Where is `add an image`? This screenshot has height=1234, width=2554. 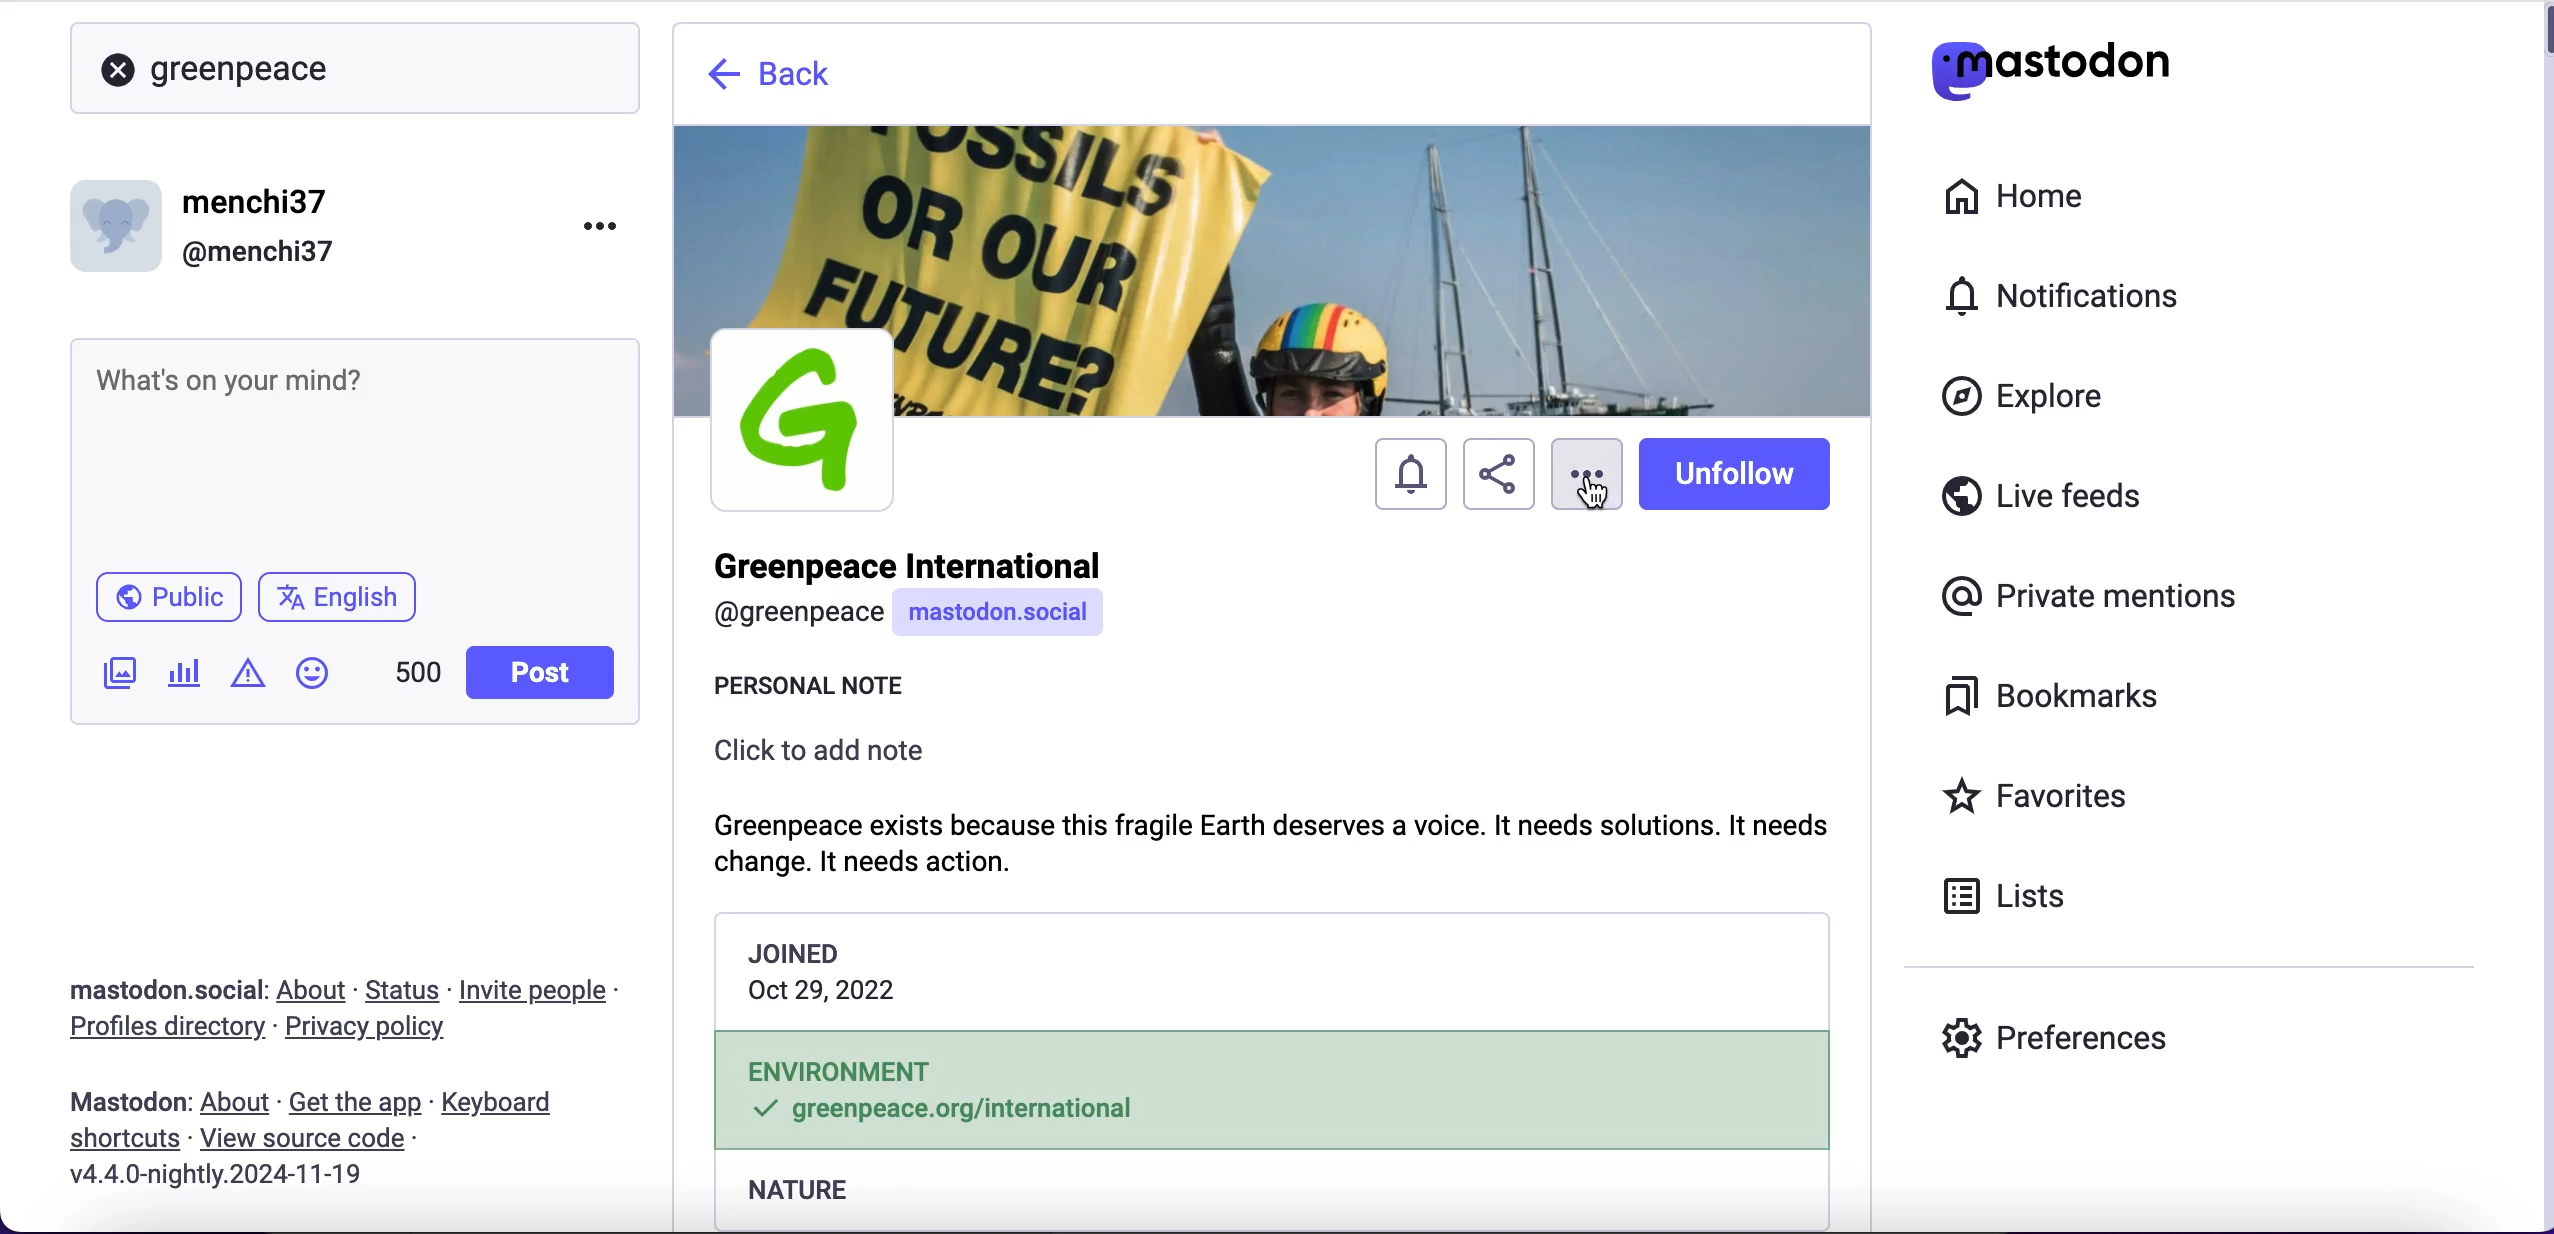
add an image is located at coordinates (117, 673).